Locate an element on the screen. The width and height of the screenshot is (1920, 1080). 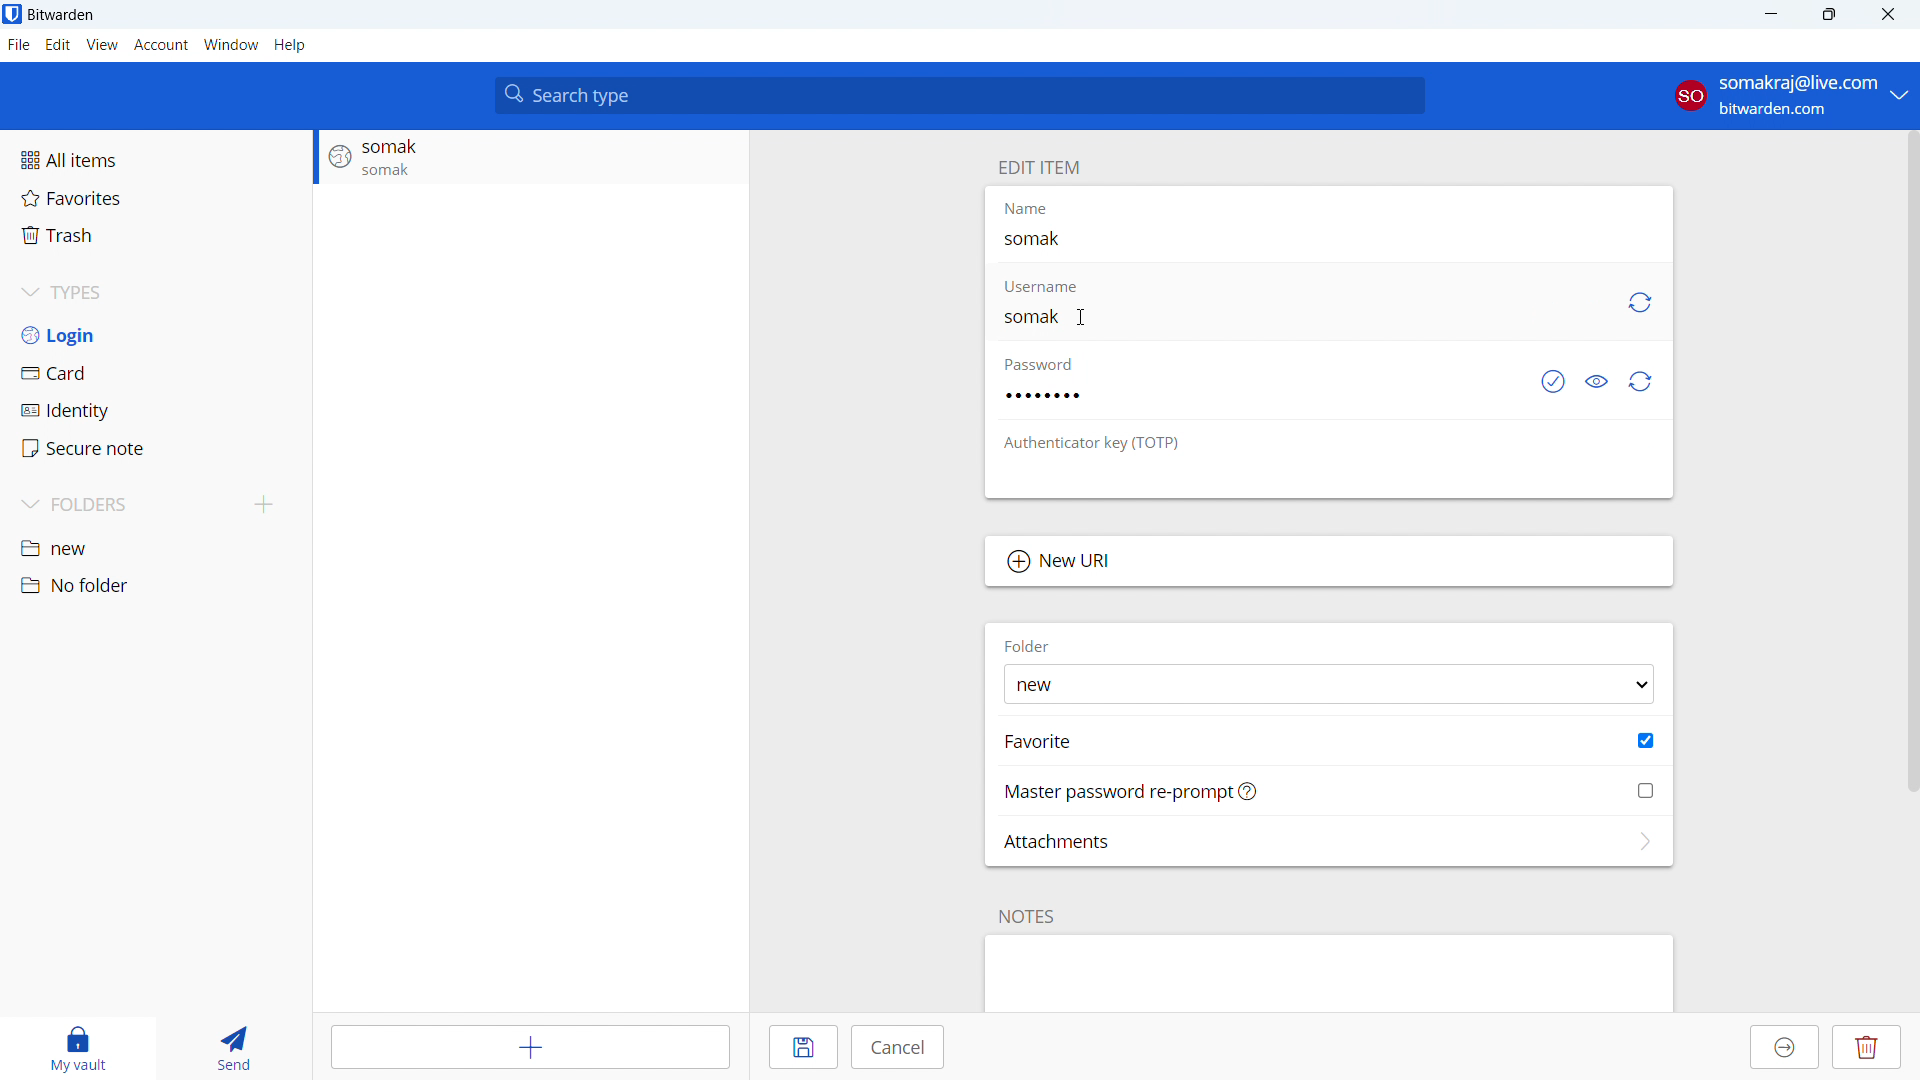
delete entry is located at coordinates (1869, 1047).